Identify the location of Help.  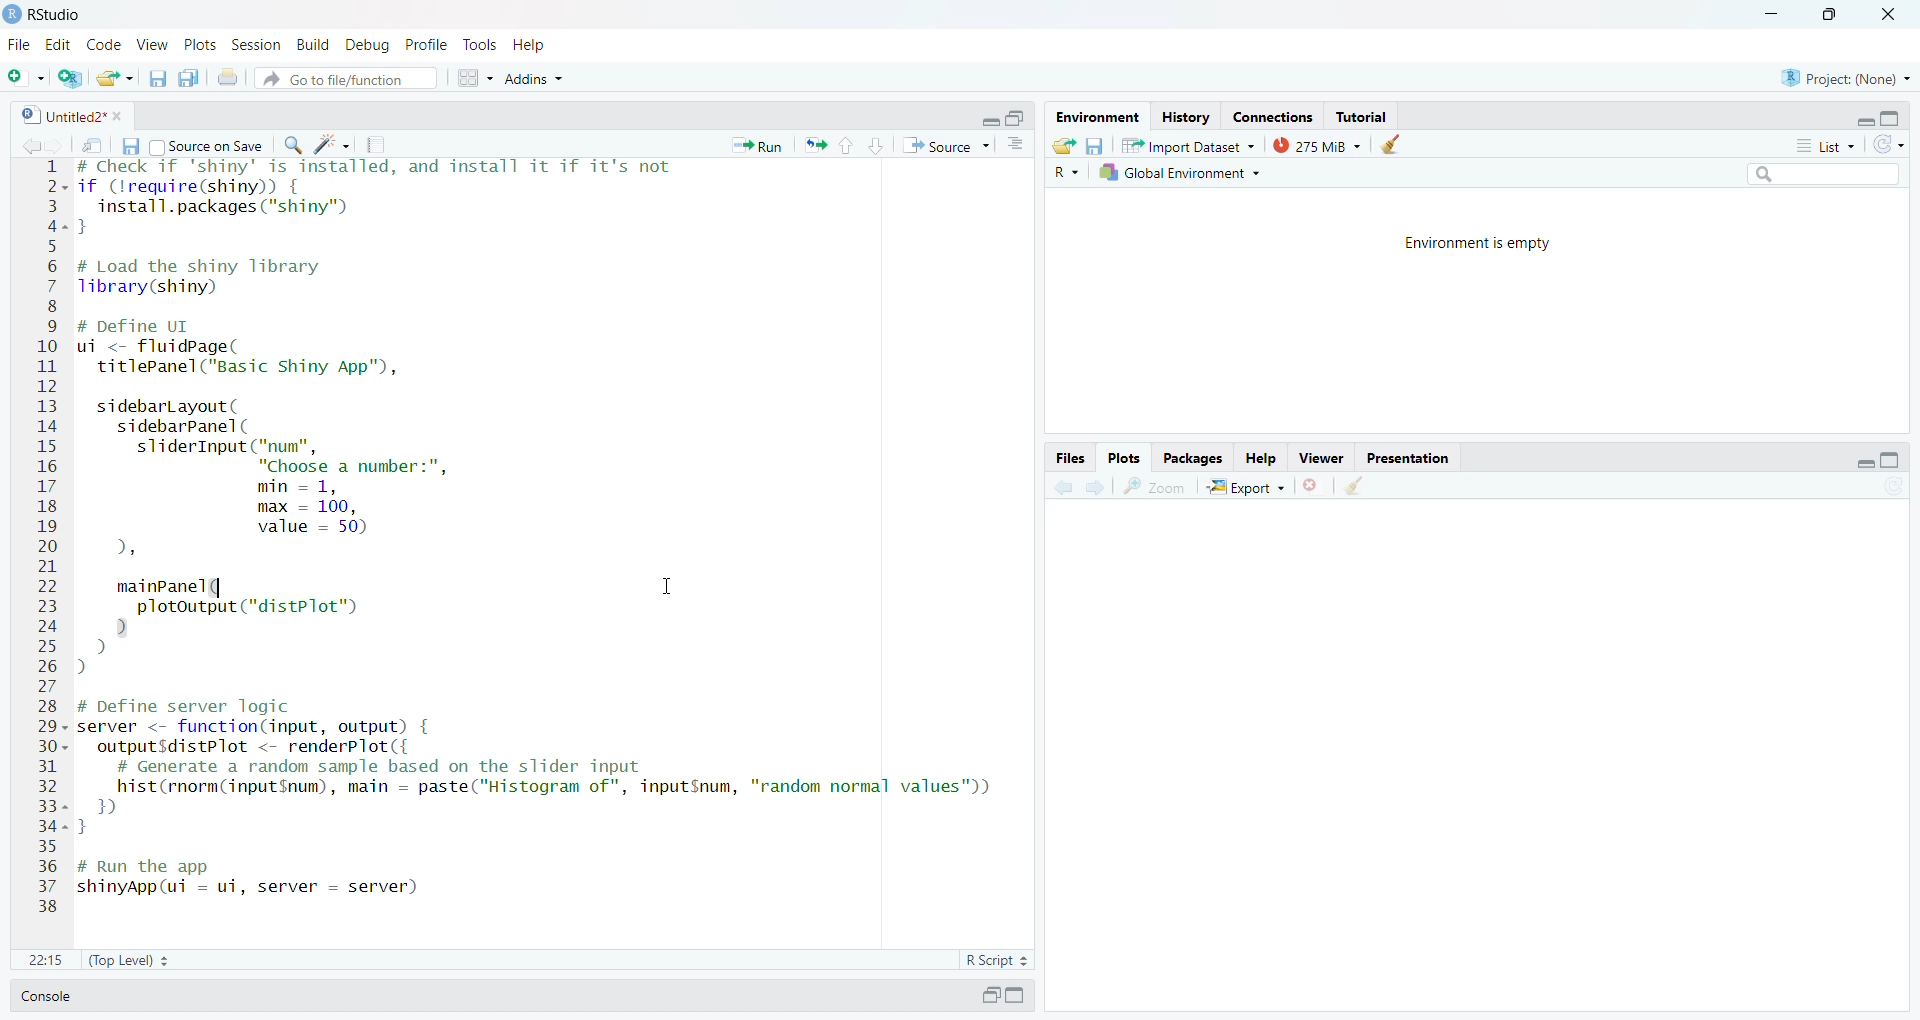
(1260, 459).